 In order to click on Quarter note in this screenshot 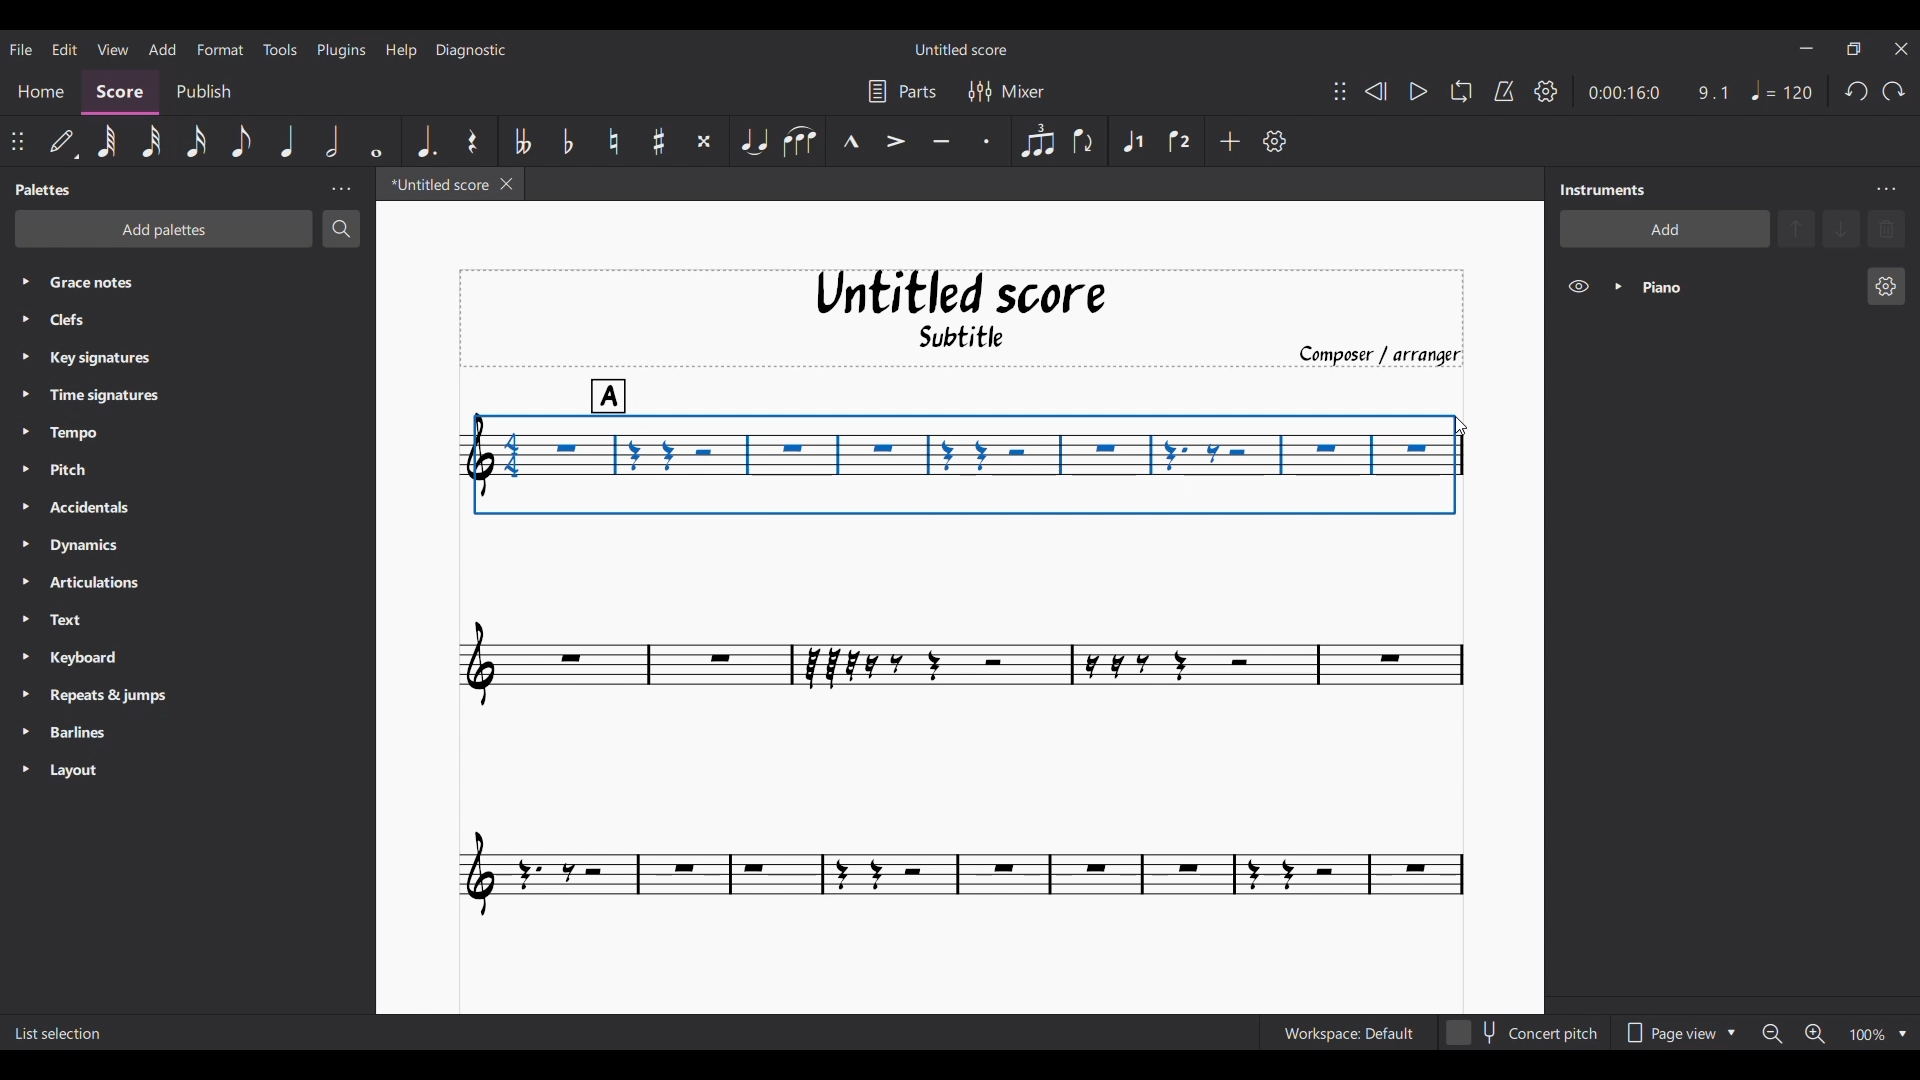, I will do `click(288, 141)`.